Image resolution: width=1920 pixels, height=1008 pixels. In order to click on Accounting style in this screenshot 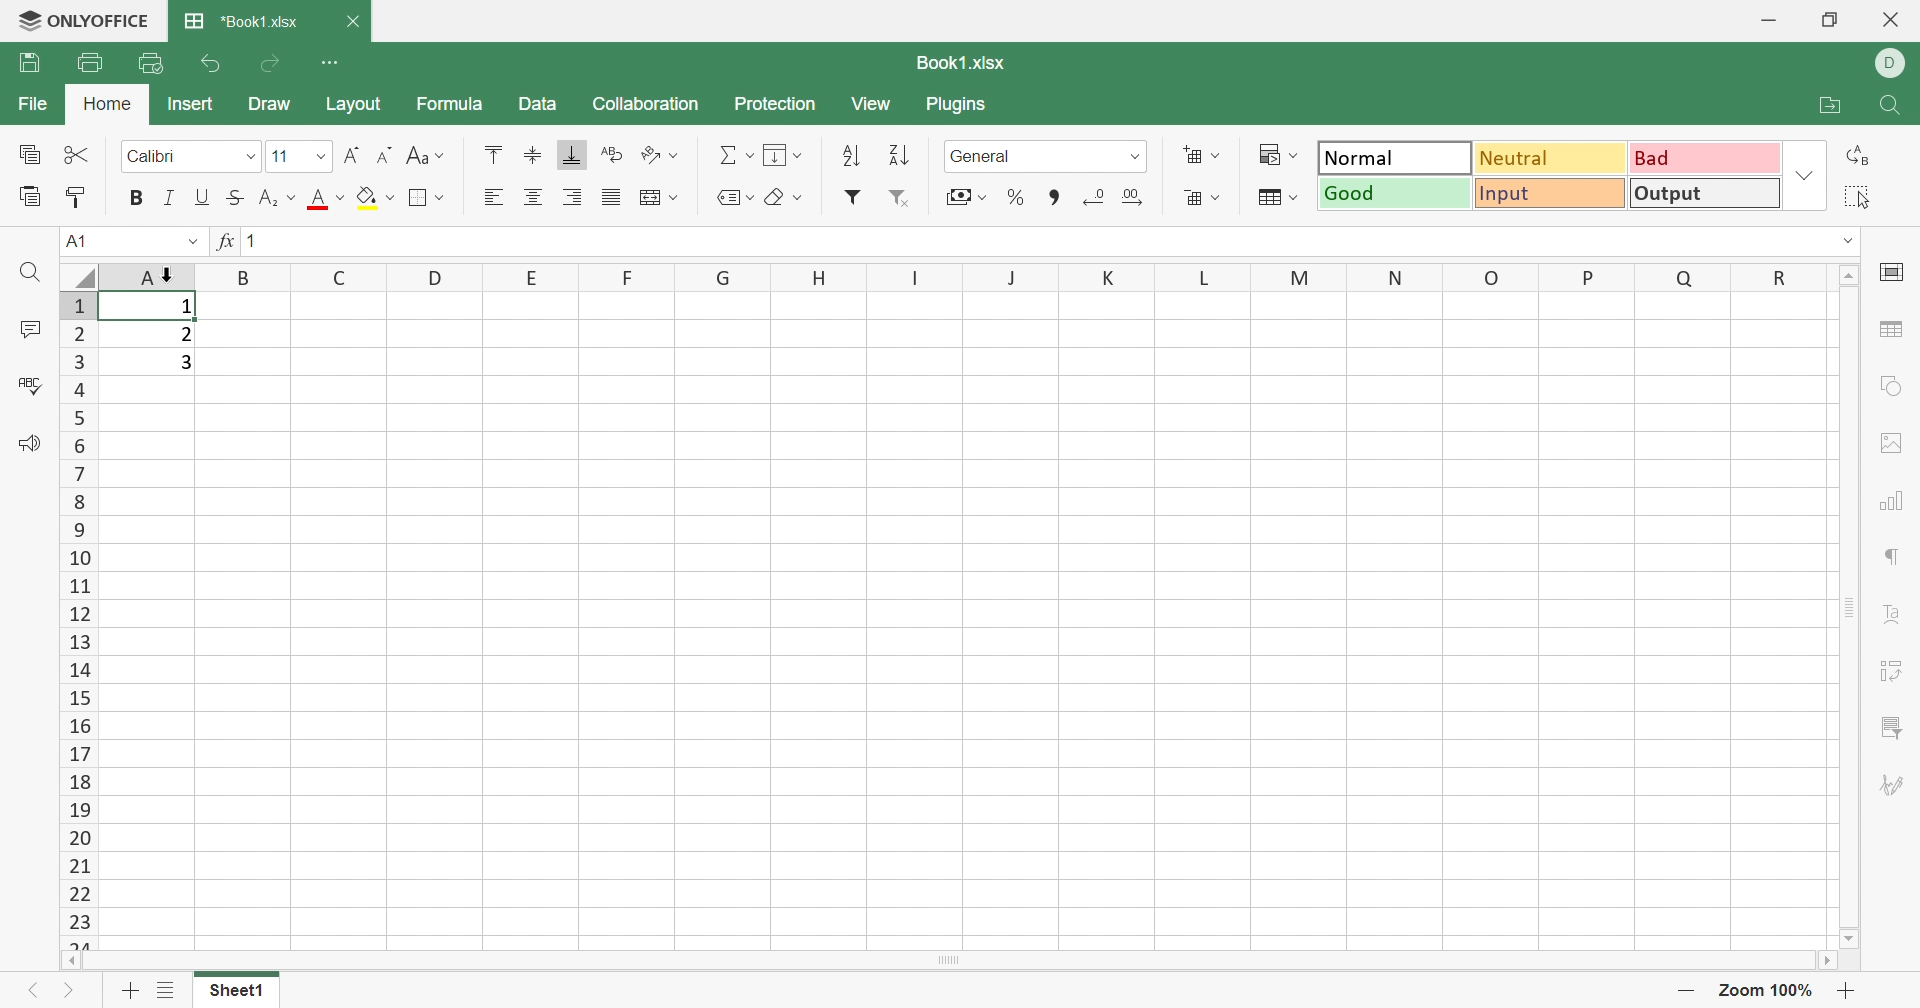, I will do `click(965, 199)`.